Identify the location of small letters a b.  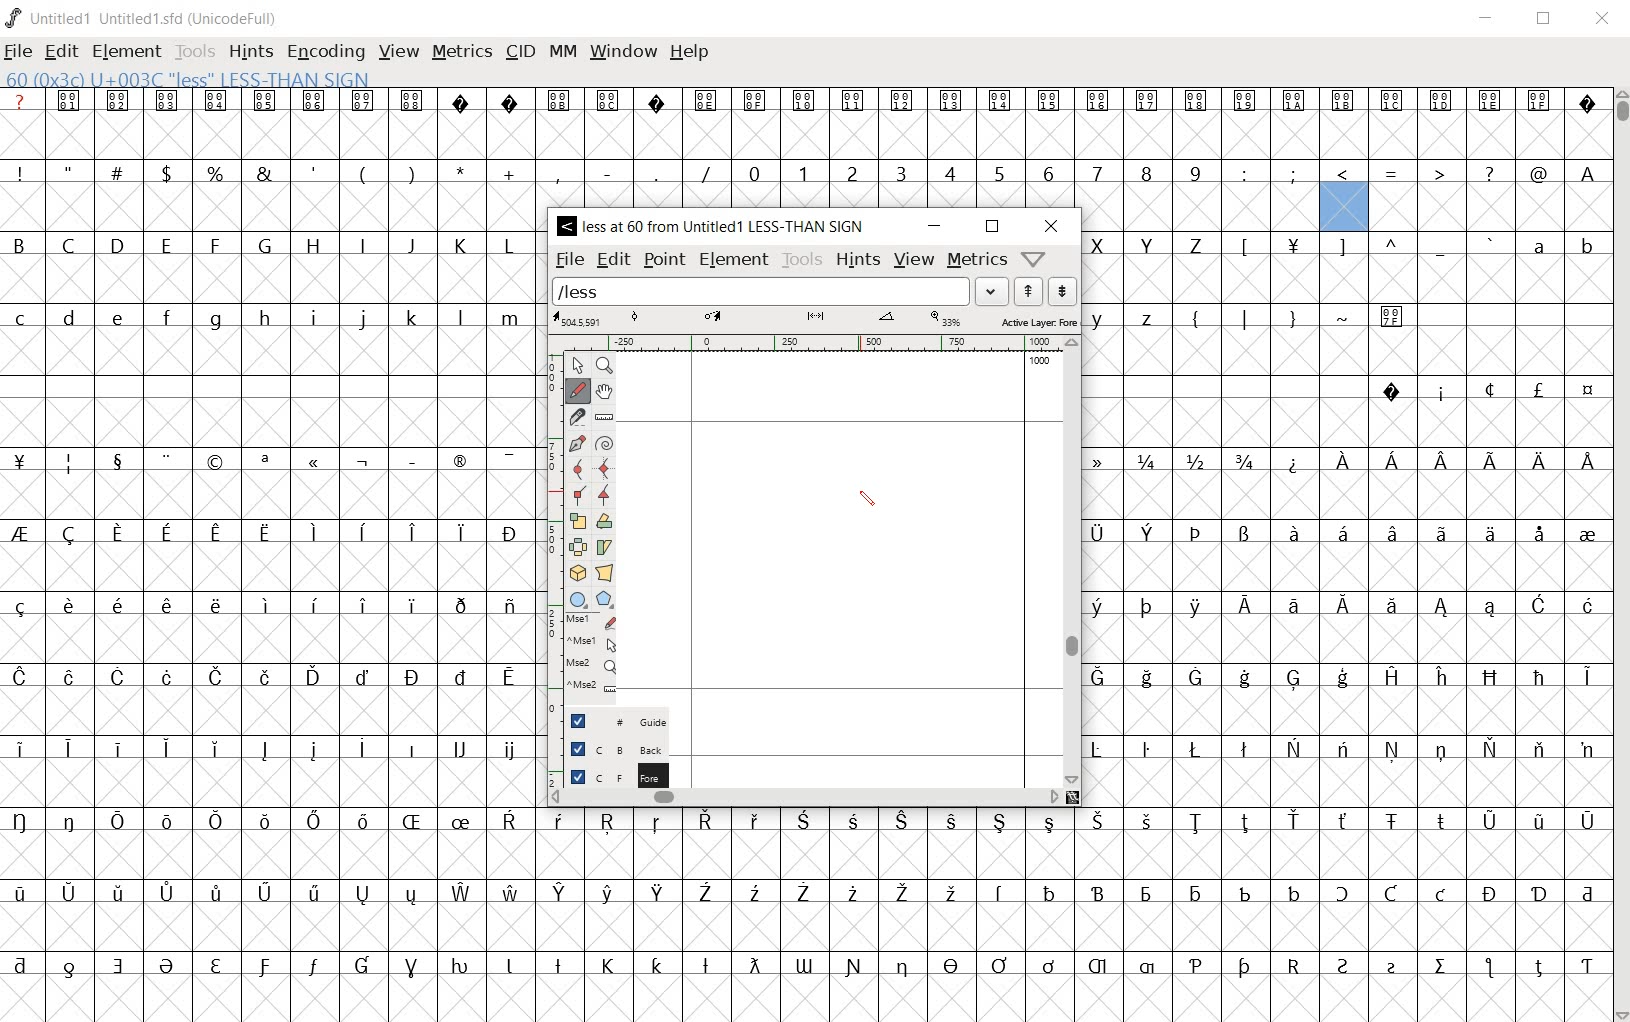
(1558, 245).